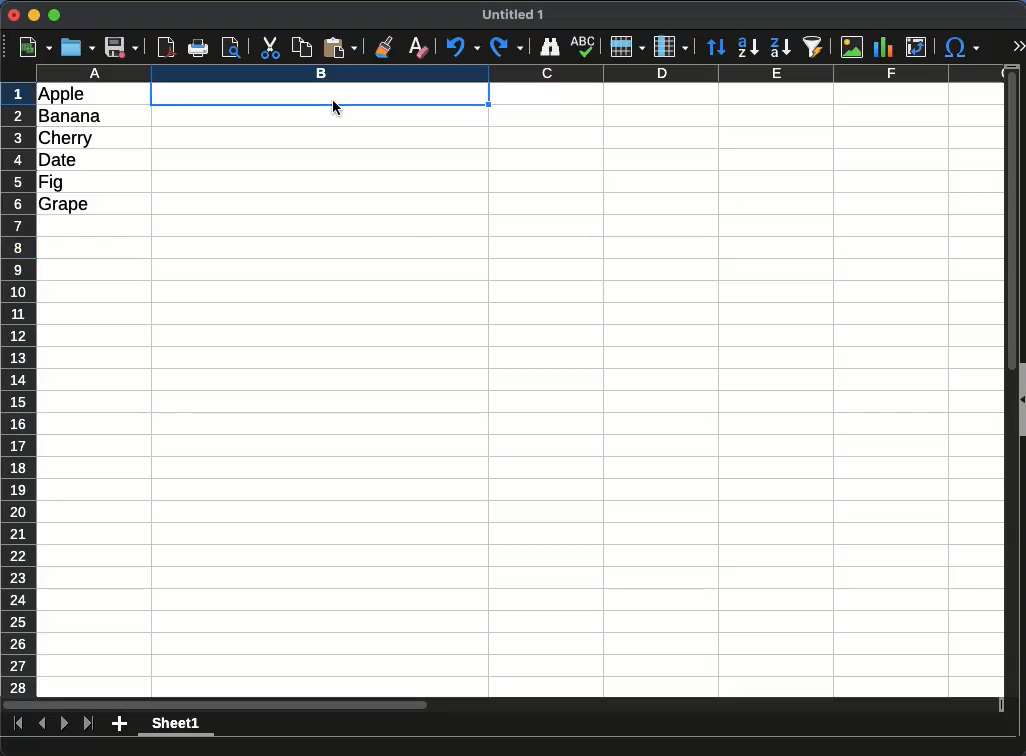 This screenshot has width=1026, height=756. Describe the element at coordinates (340, 48) in the screenshot. I see `paste` at that location.